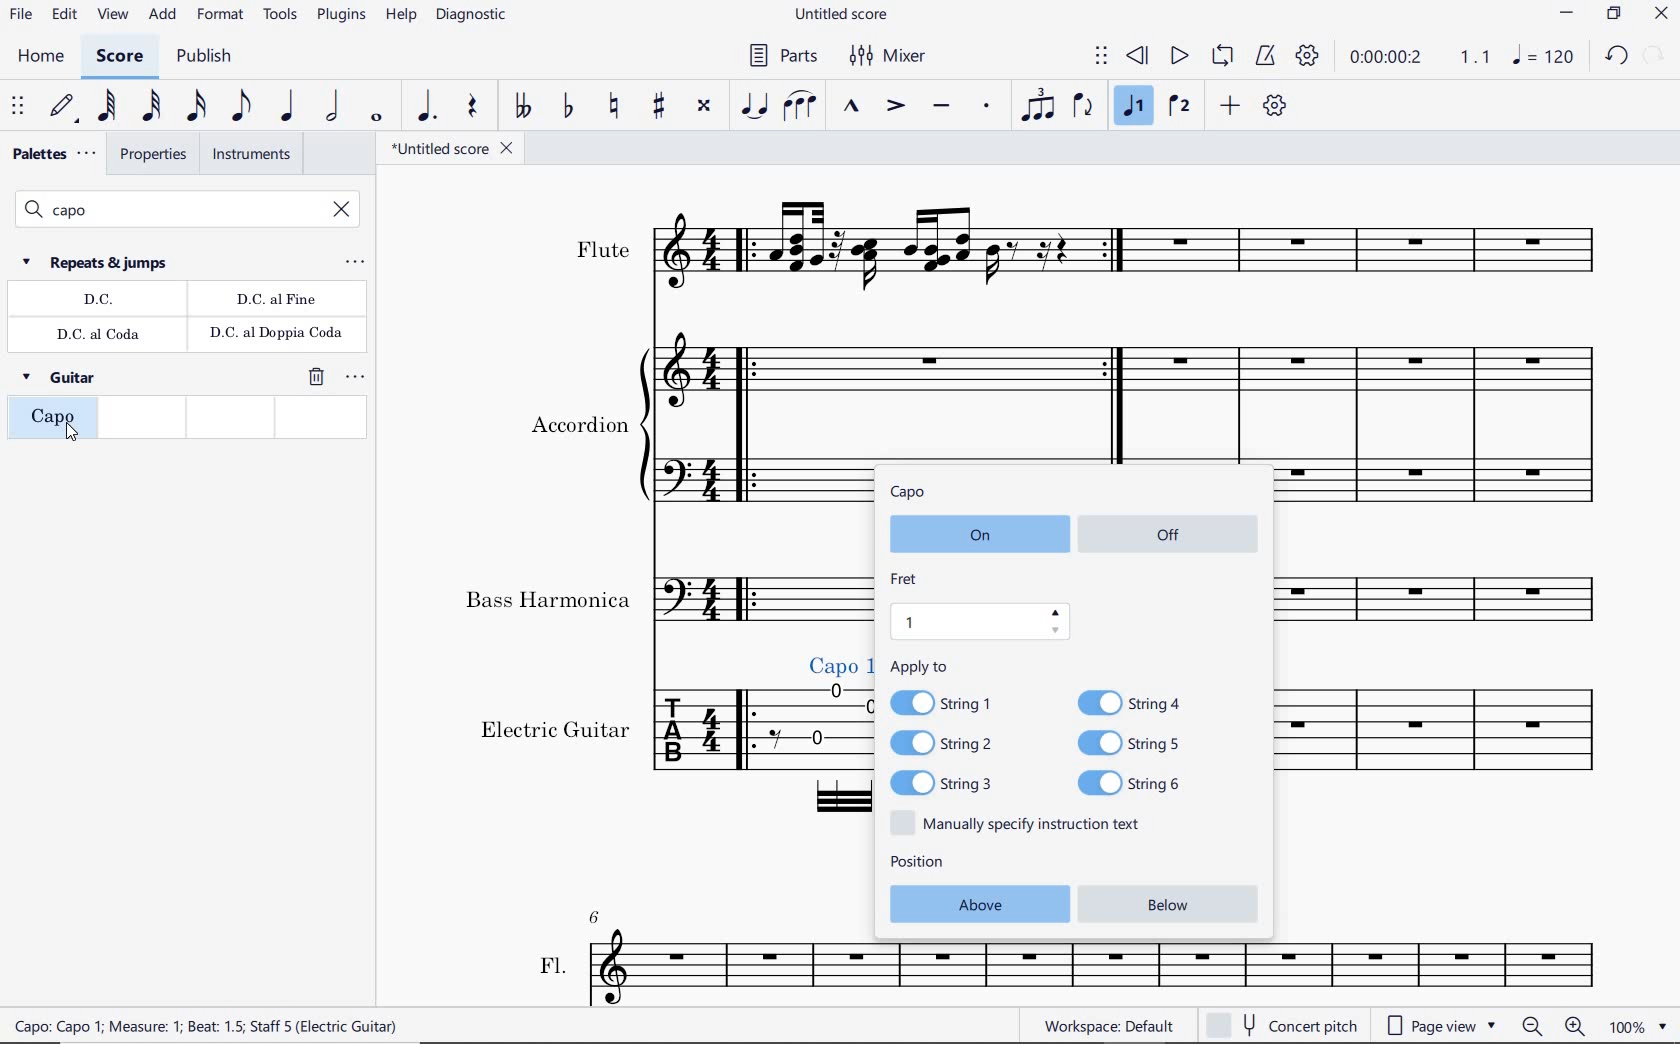  What do you see at coordinates (107, 107) in the screenshot?
I see `64th note` at bounding box center [107, 107].